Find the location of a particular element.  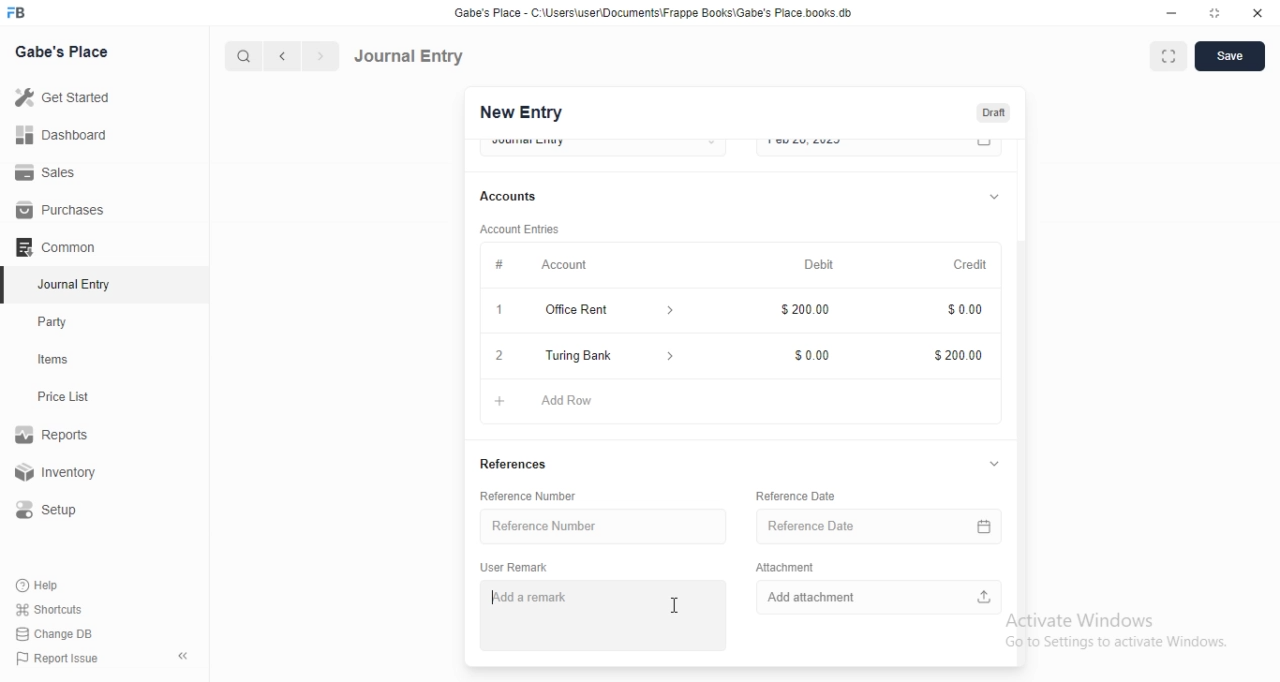

Gabe's Place is located at coordinates (64, 51).